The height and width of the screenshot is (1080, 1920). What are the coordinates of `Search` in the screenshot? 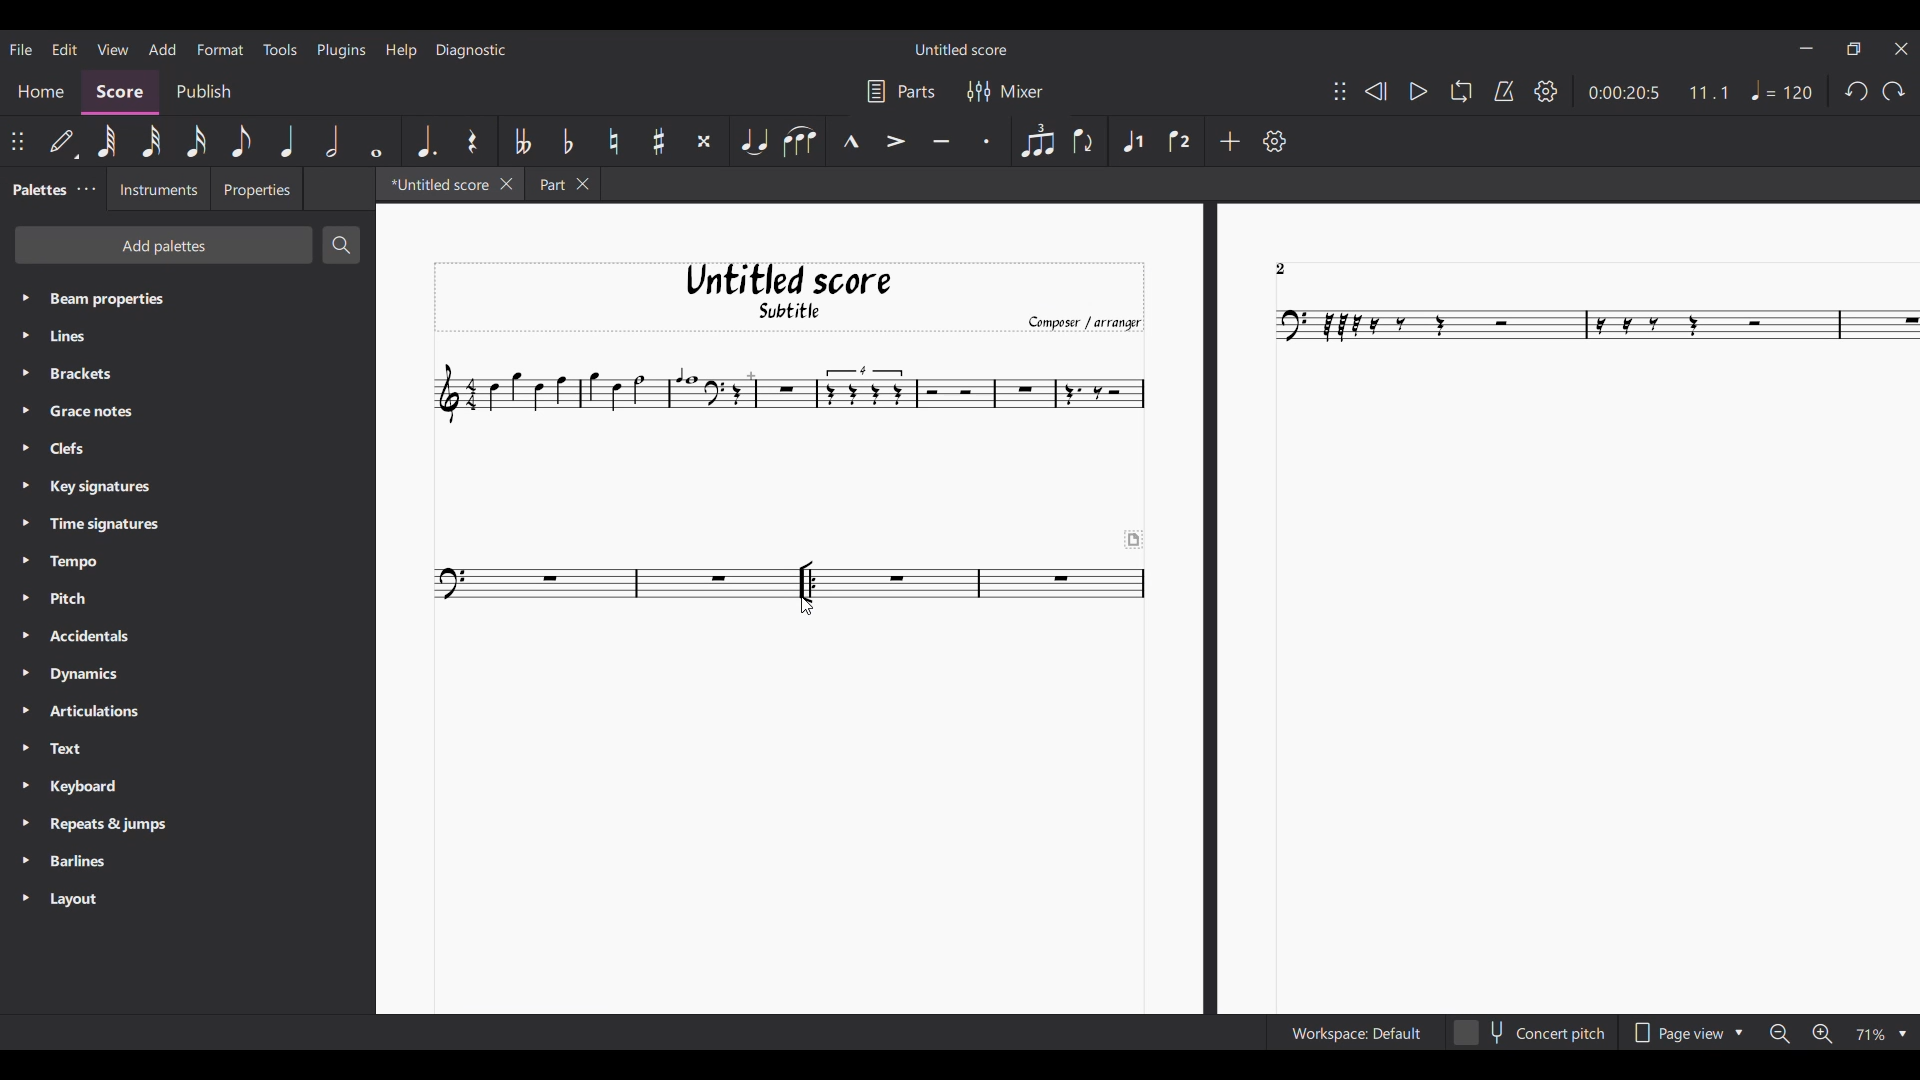 It's located at (341, 244).